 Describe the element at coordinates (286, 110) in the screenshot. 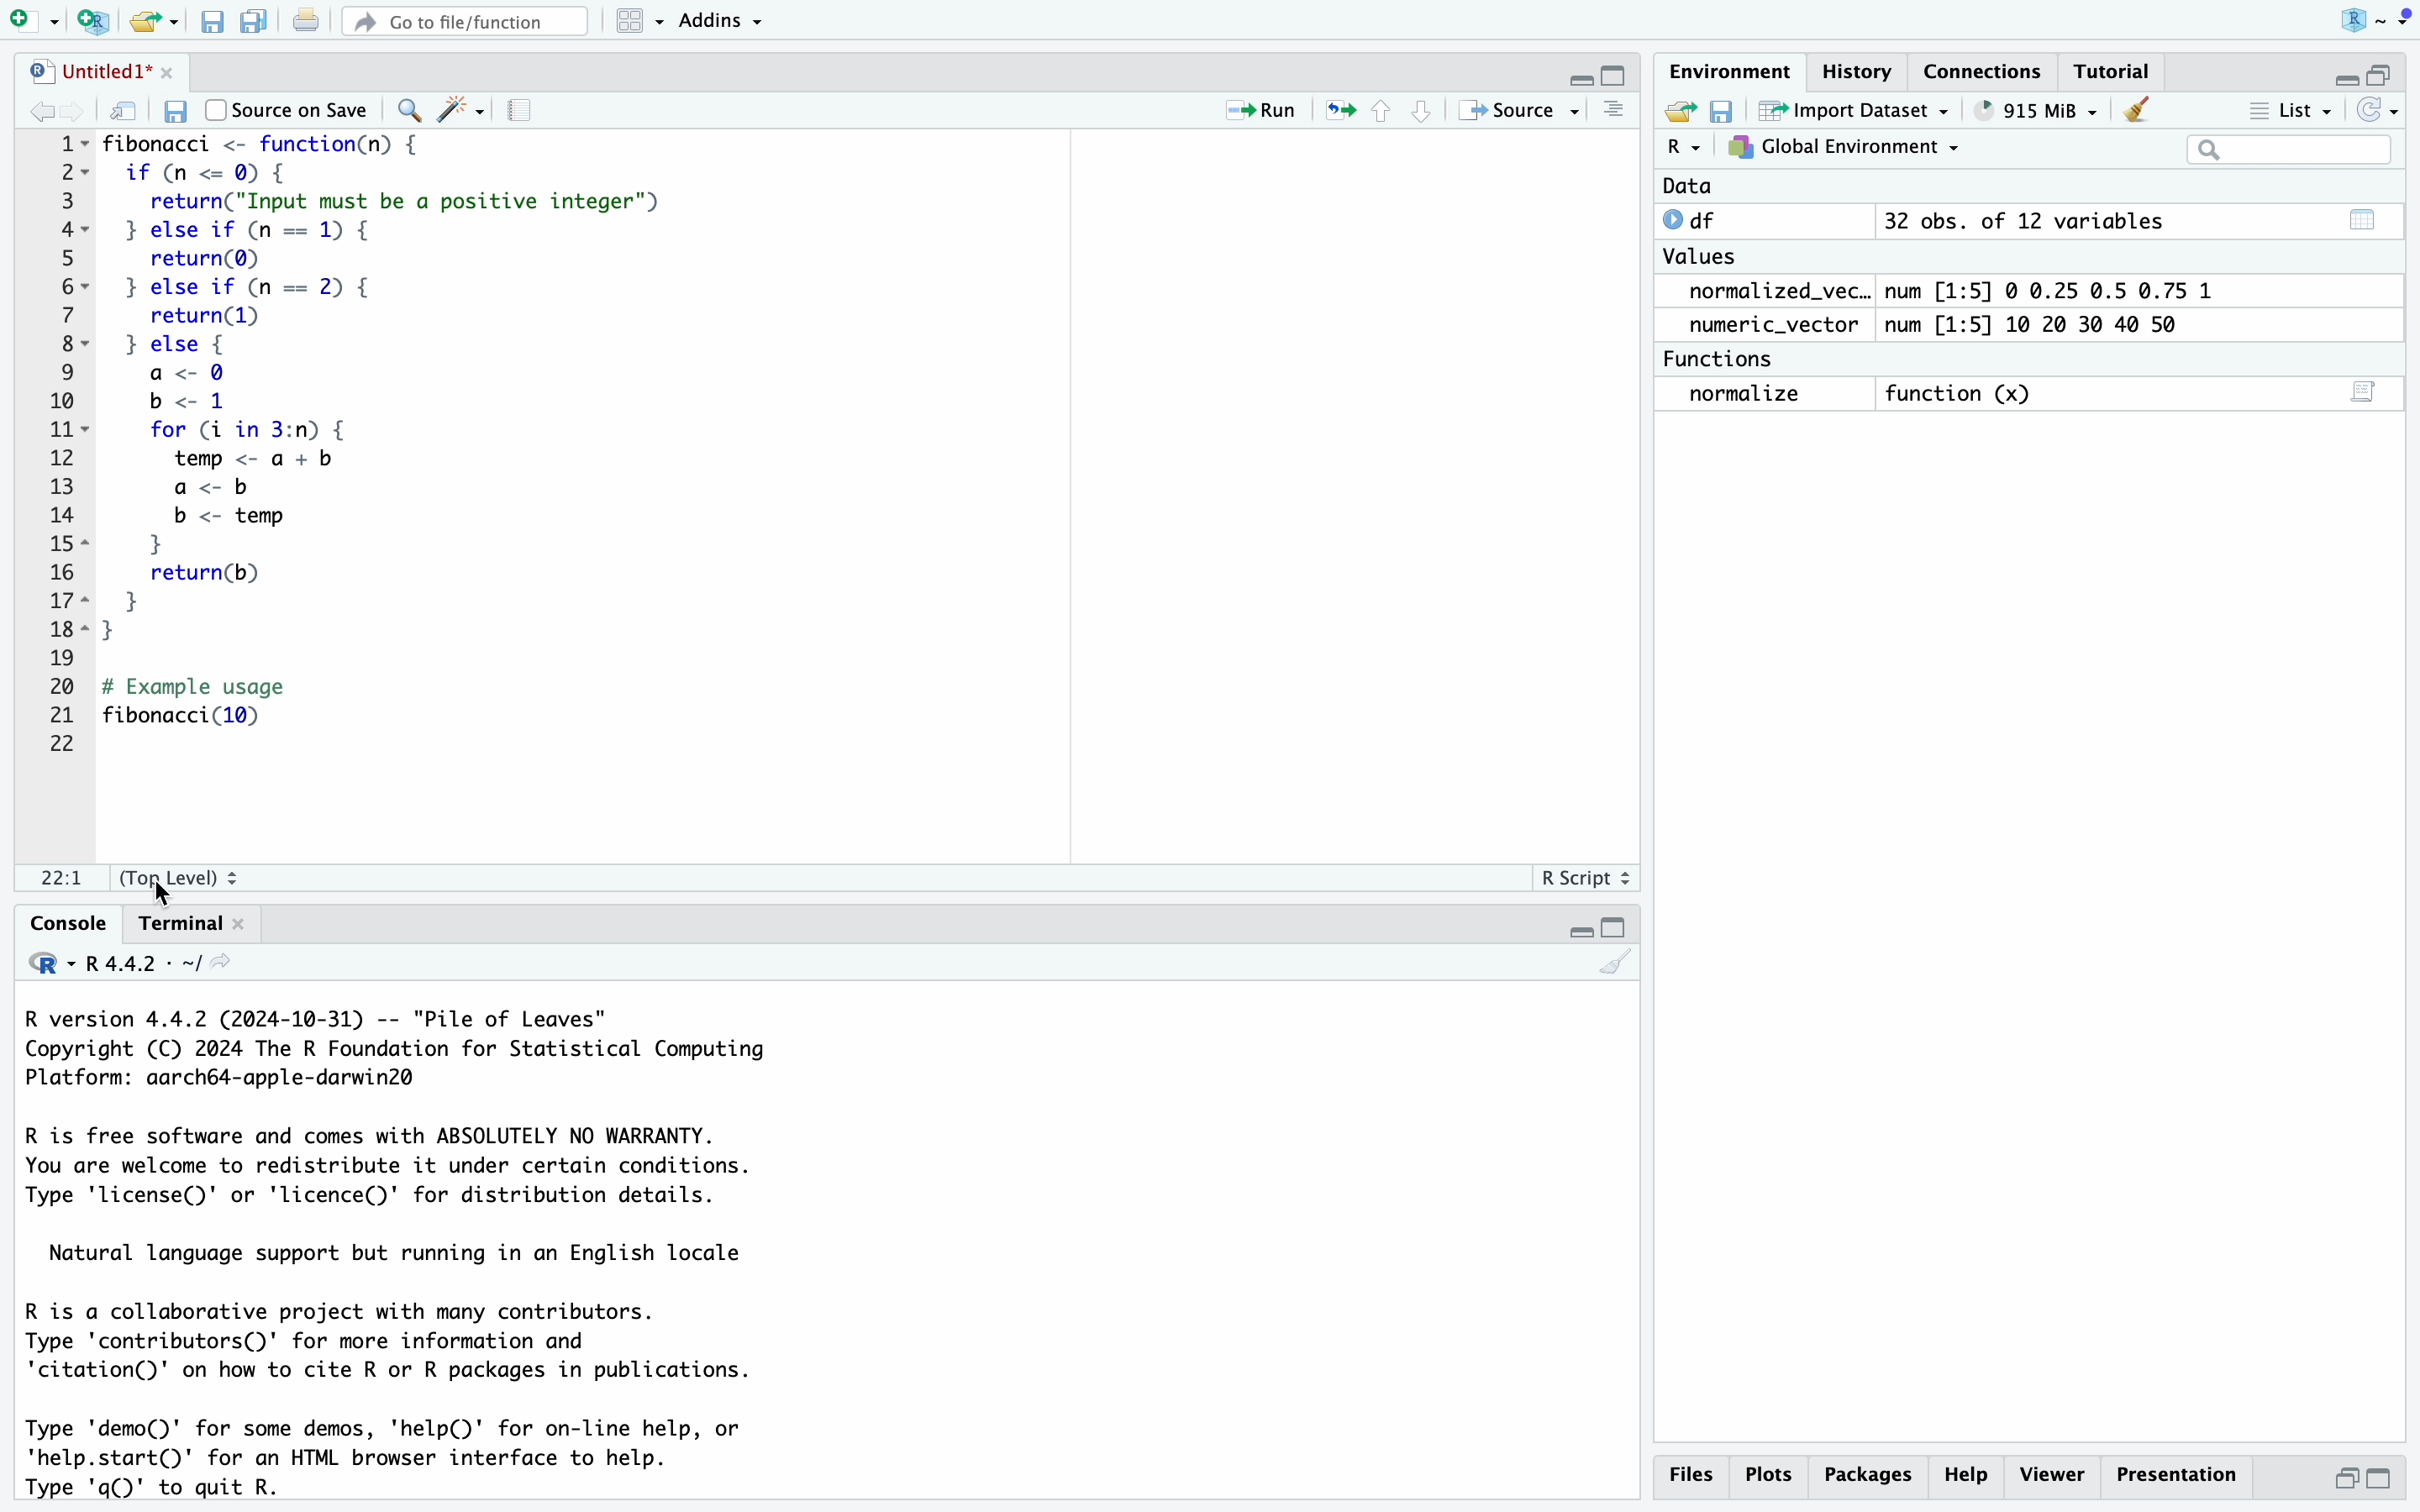

I see `source on save` at that location.